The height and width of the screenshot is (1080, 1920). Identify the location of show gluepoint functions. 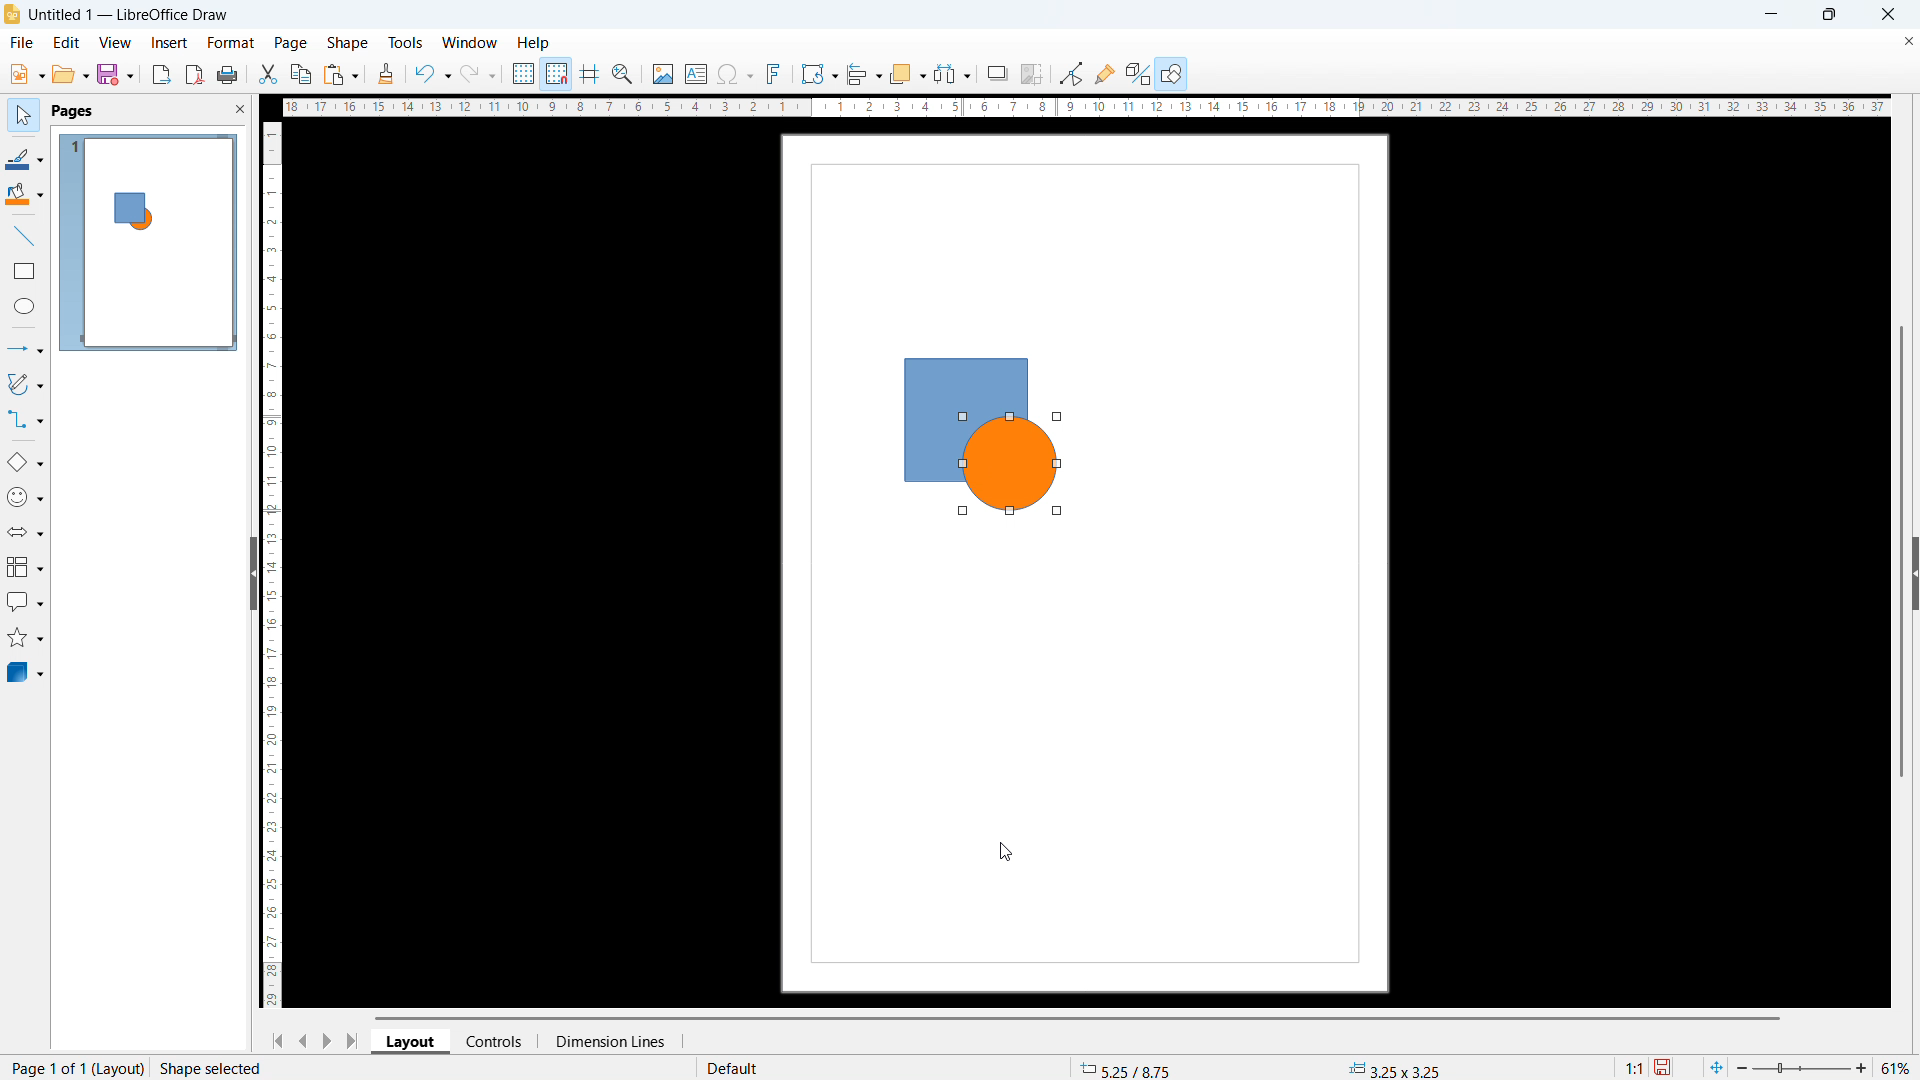
(1106, 73).